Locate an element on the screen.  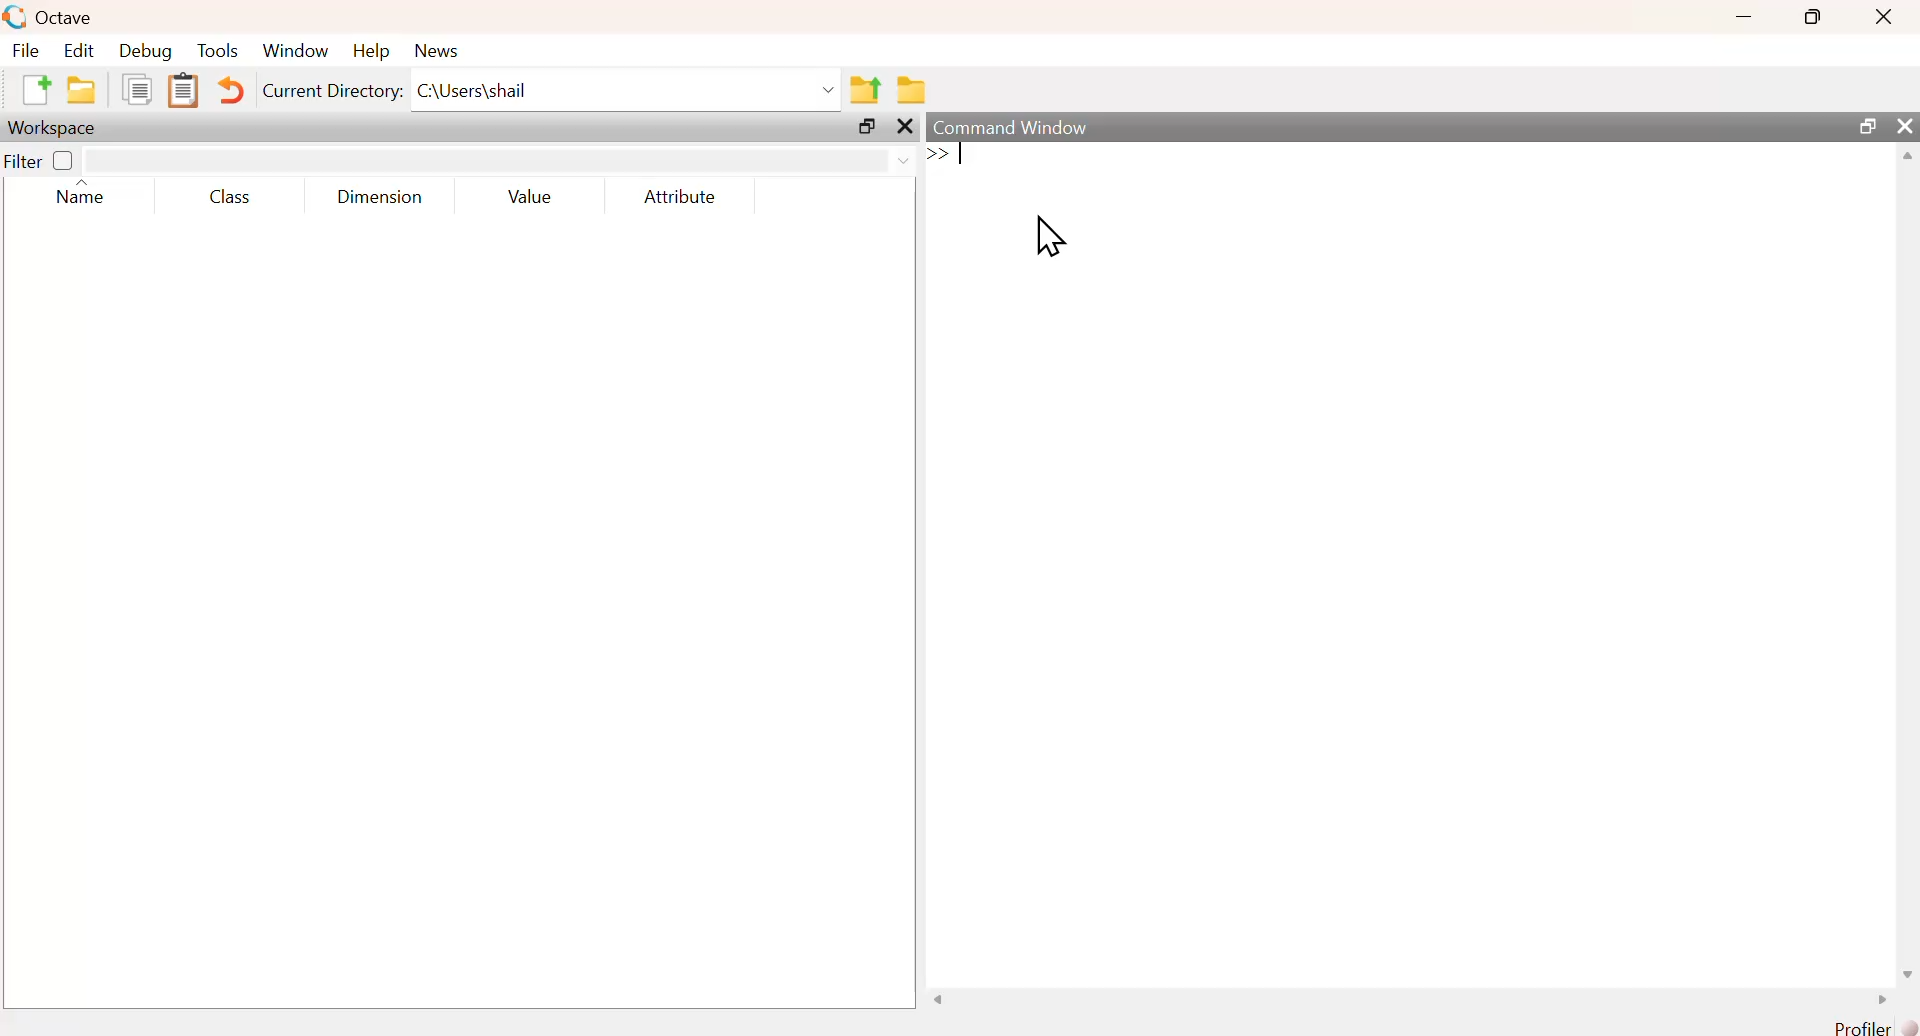
close is located at coordinates (1886, 17).